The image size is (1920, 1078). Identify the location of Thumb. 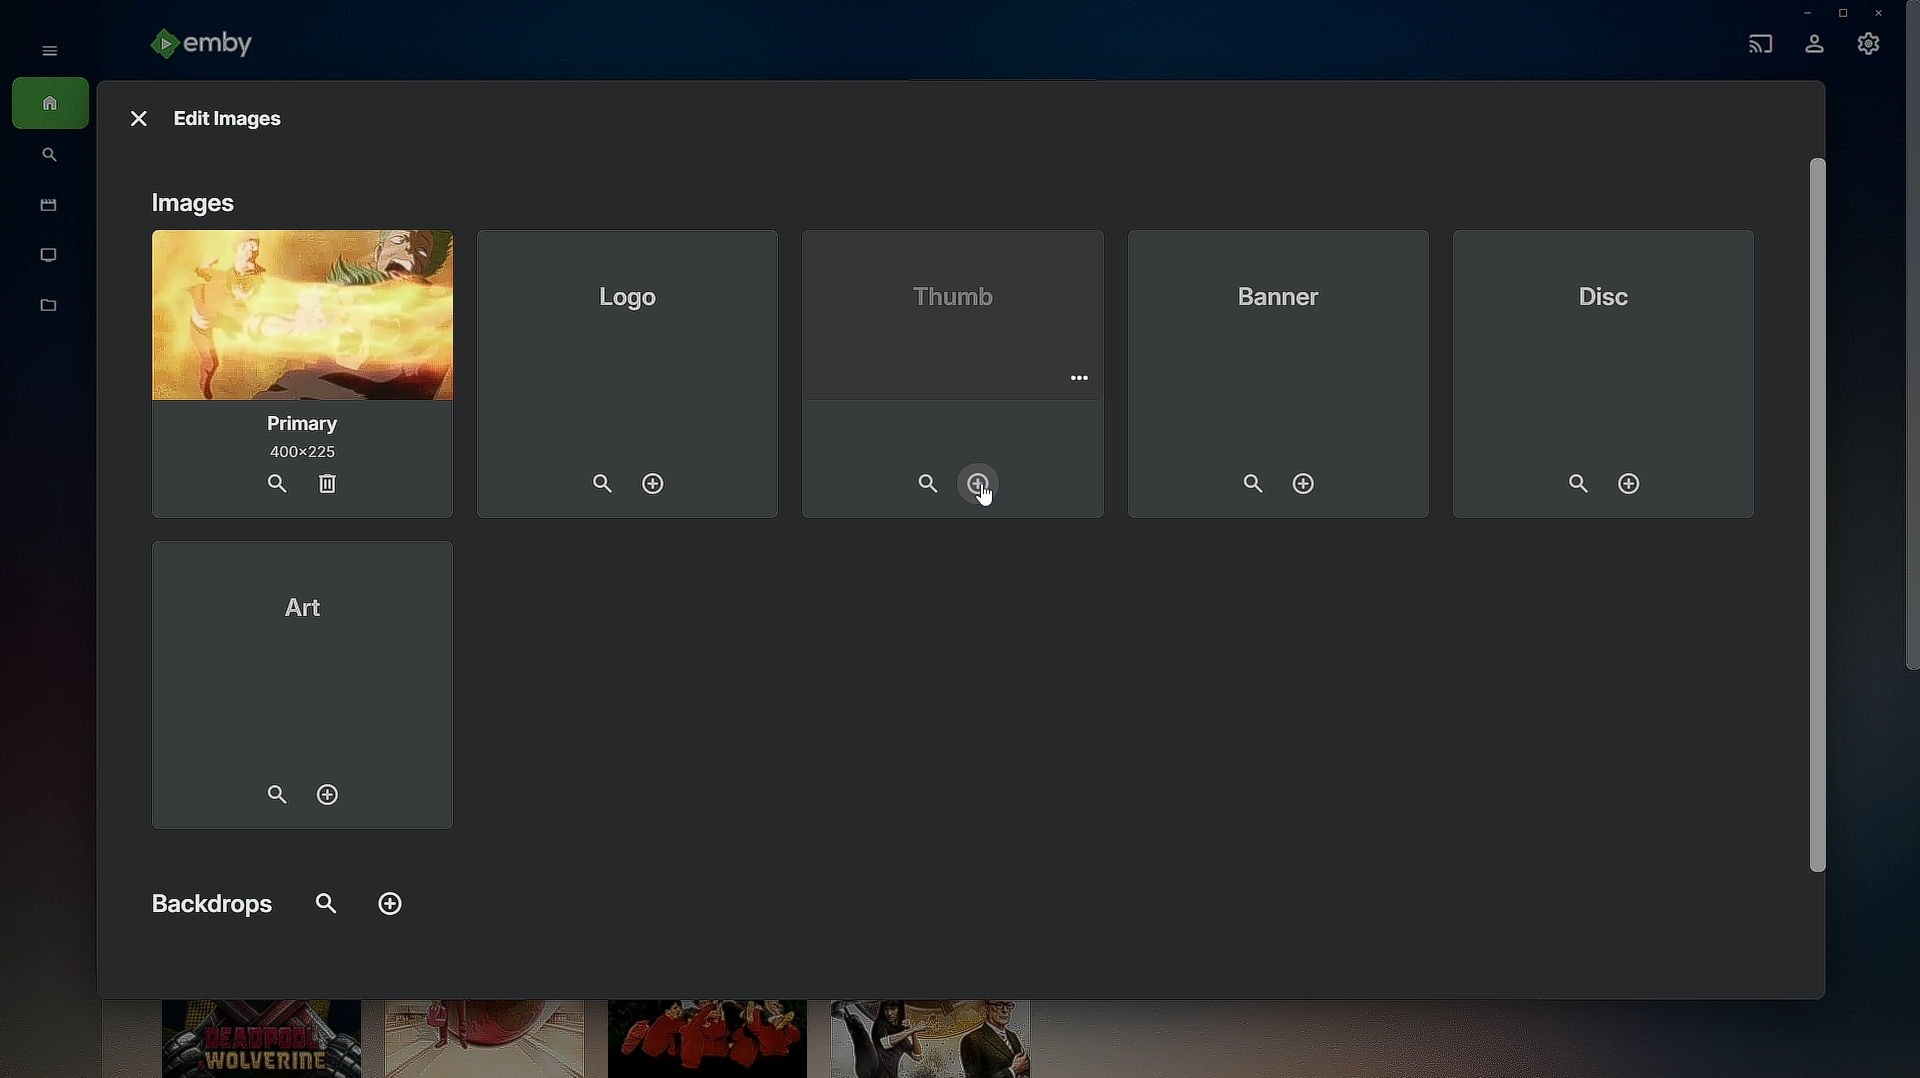
(956, 368).